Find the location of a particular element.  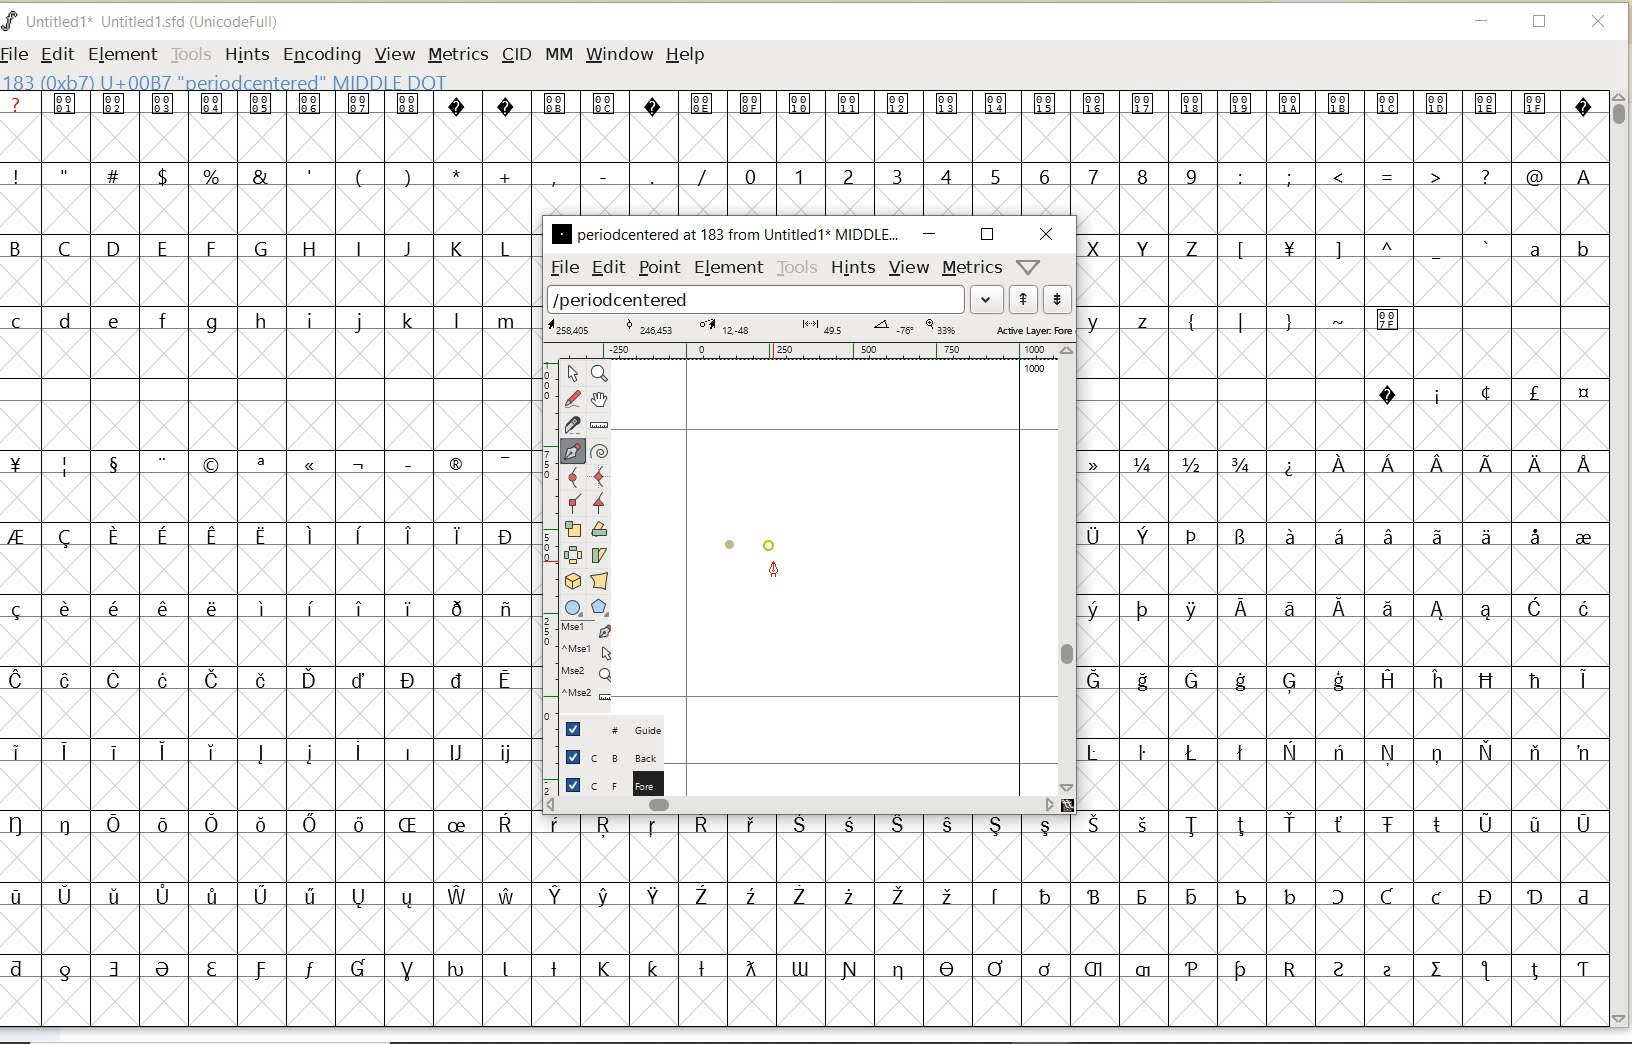

VIEW is located at coordinates (395, 55).